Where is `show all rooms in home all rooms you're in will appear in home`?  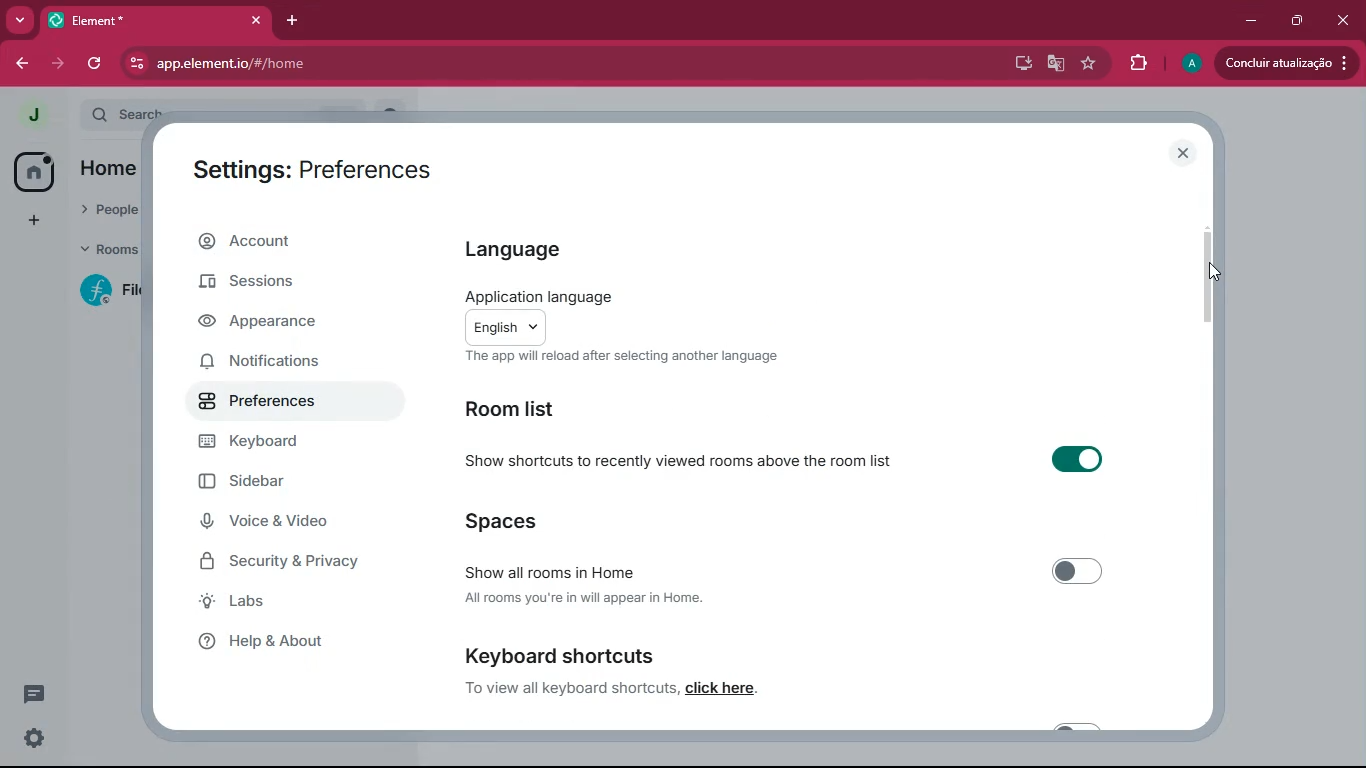
show all rooms in home all rooms you're in will appear in home is located at coordinates (577, 579).